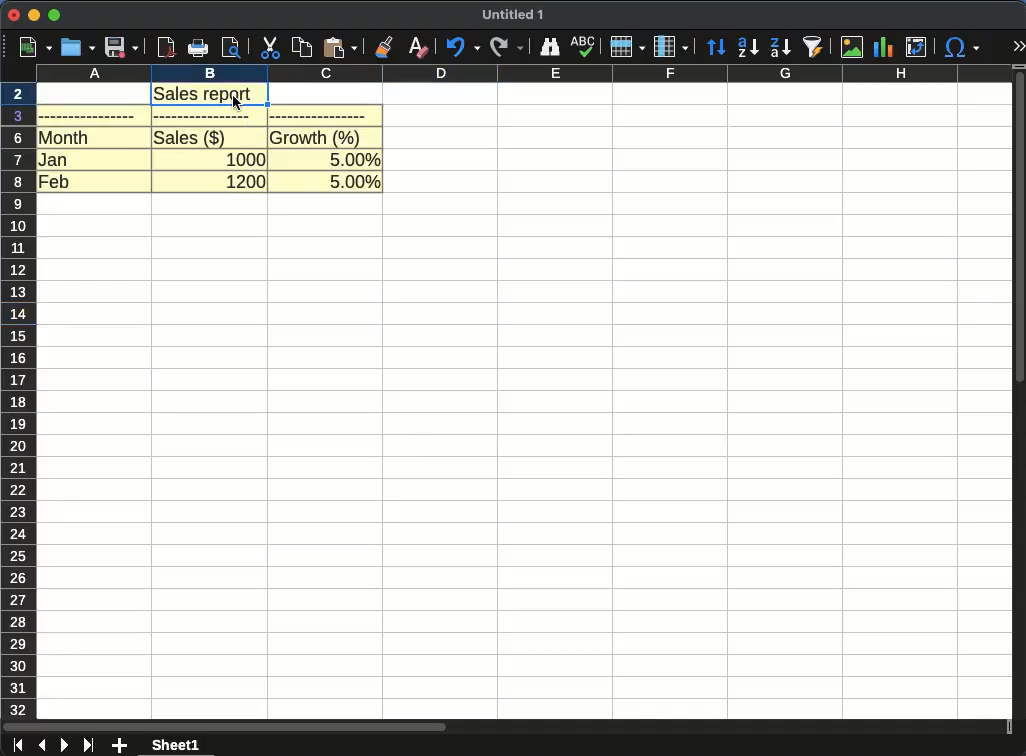  What do you see at coordinates (303, 48) in the screenshot?
I see `copy` at bounding box center [303, 48].